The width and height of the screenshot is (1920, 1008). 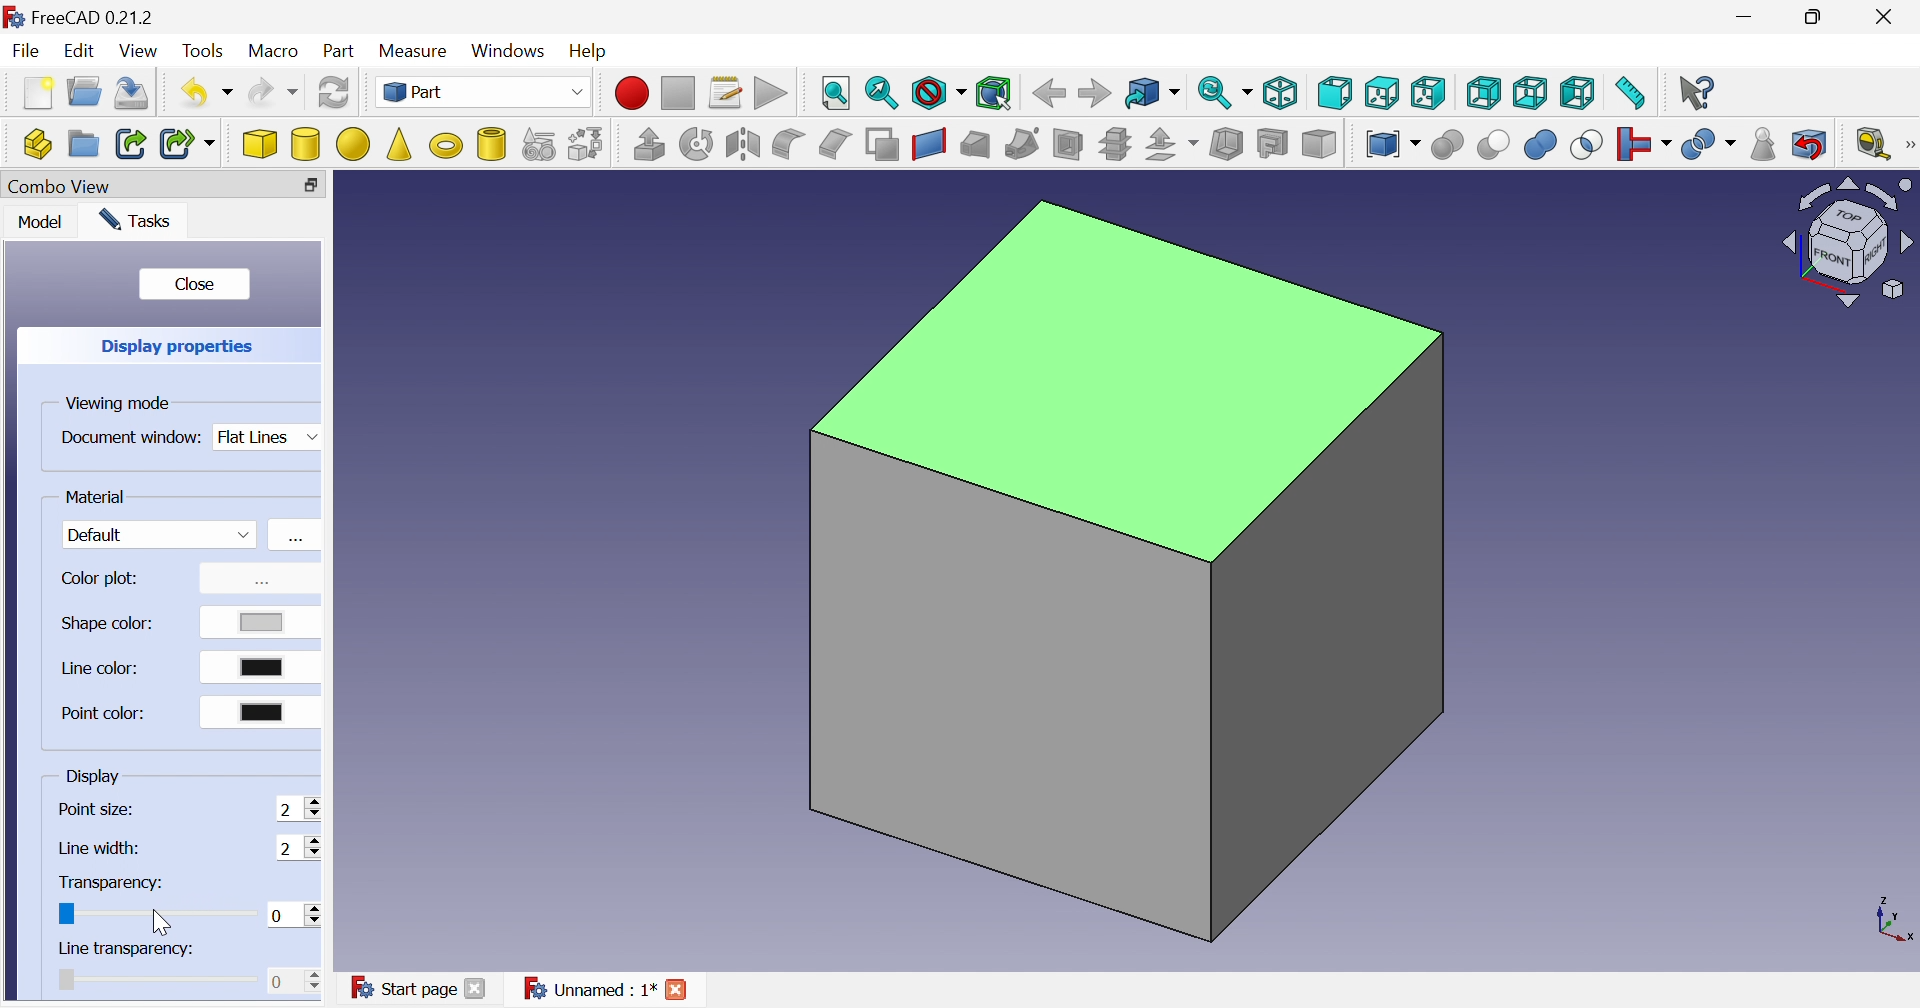 I want to click on Offset, so click(x=1175, y=145).